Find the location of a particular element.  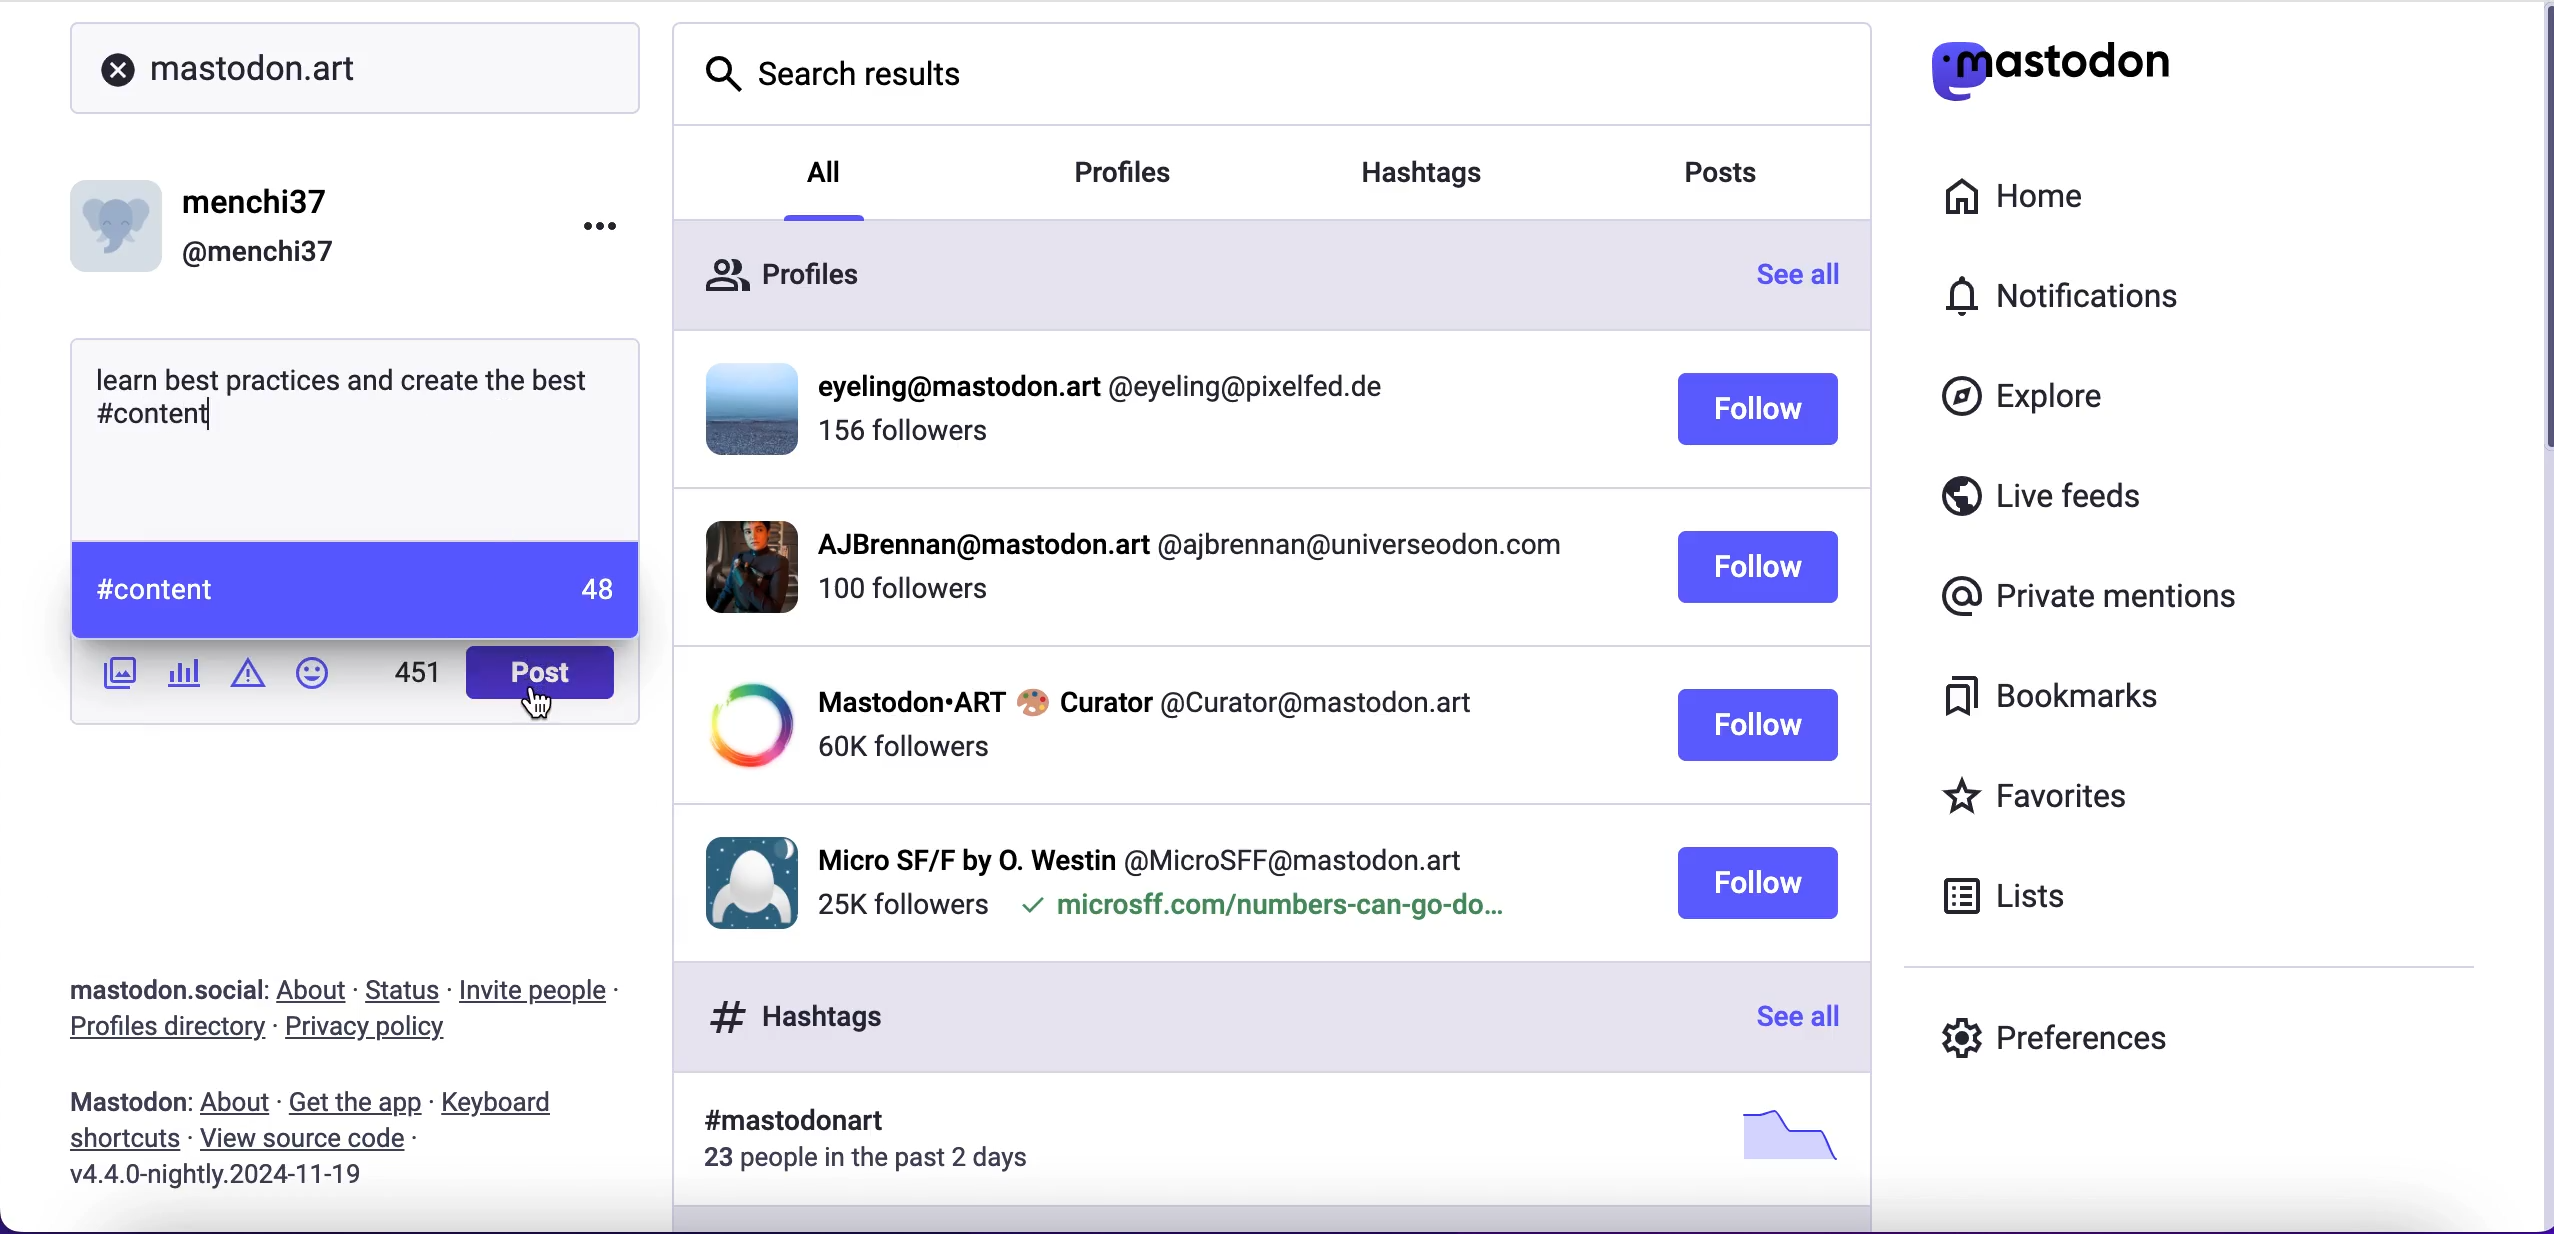

profiles is located at coordinates (782, 262).